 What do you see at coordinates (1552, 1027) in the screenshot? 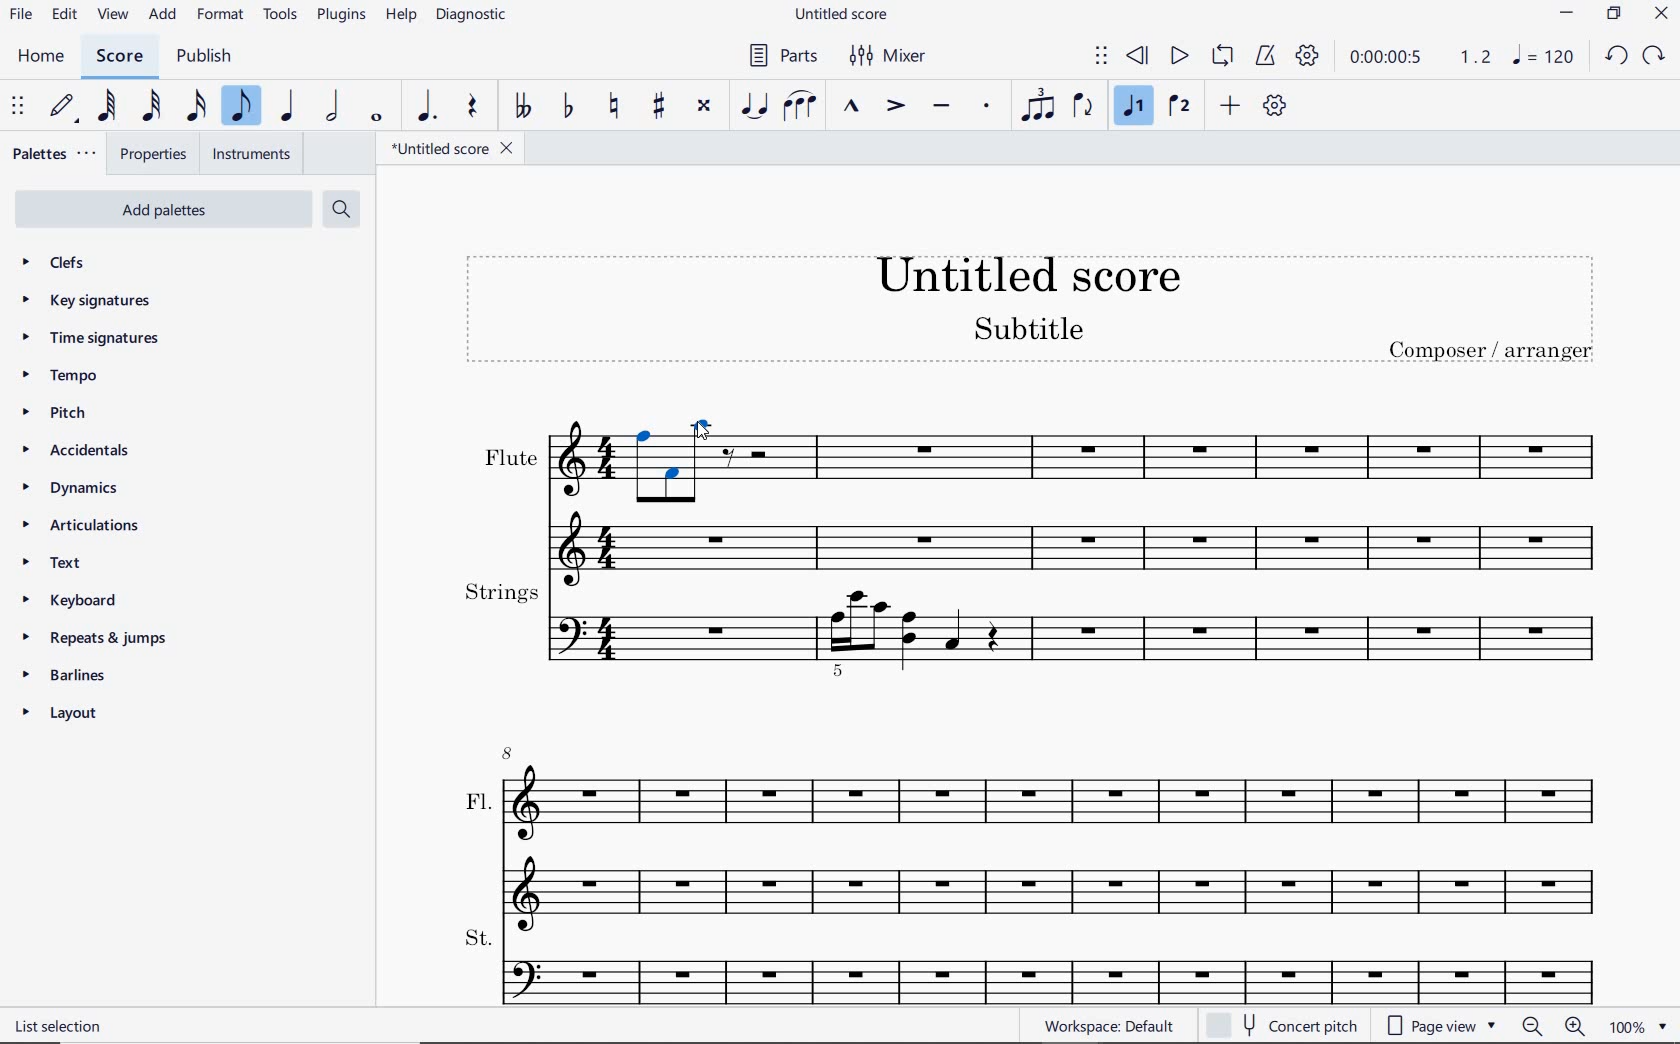
I see `zoom out or zoom in` at bounding box center [1552, 1027].